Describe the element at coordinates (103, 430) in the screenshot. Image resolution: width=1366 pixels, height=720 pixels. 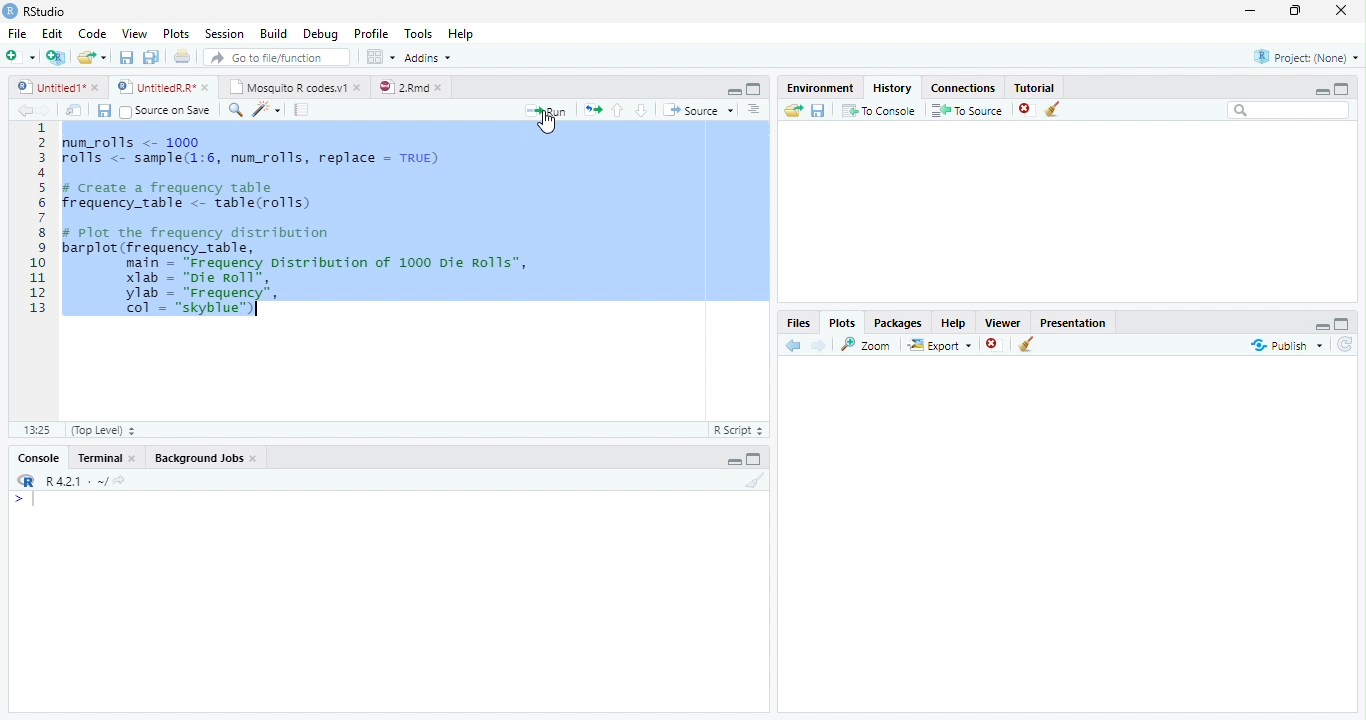
I see `(Top Level)` at that location.